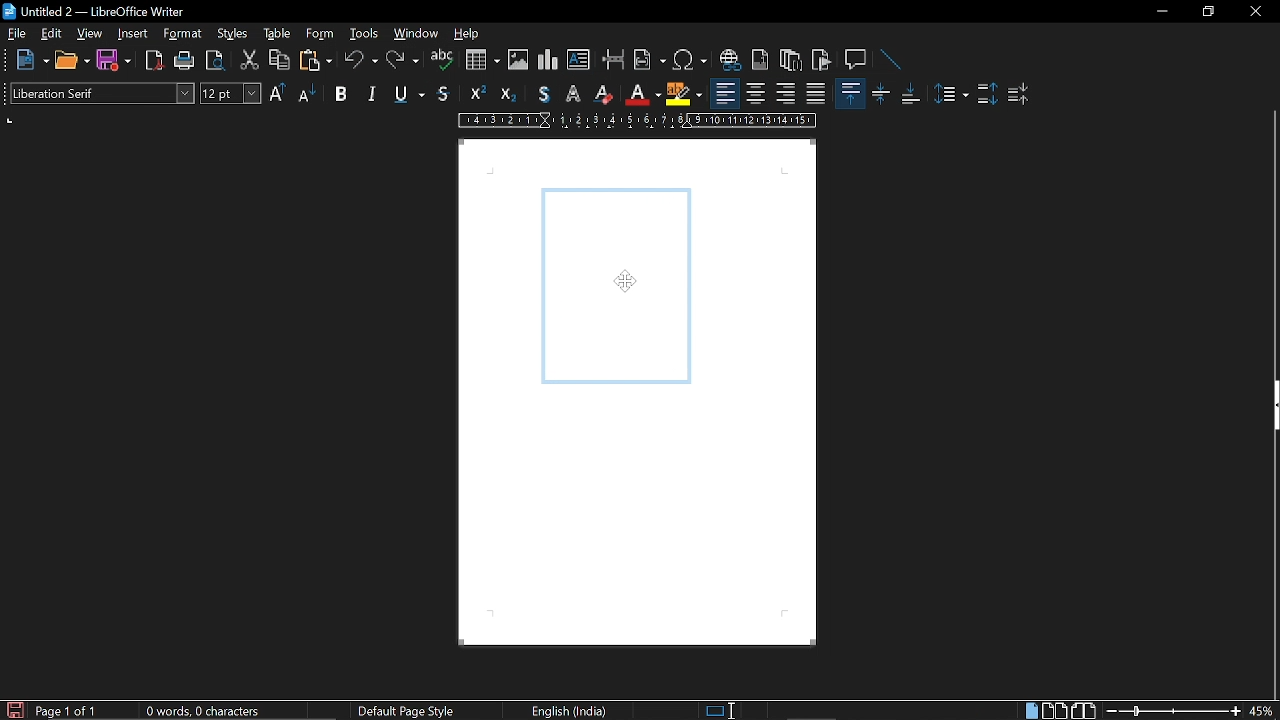 The height and width of the screenshot is (720, 1280). I want to click on spell check, so click(441, 62).